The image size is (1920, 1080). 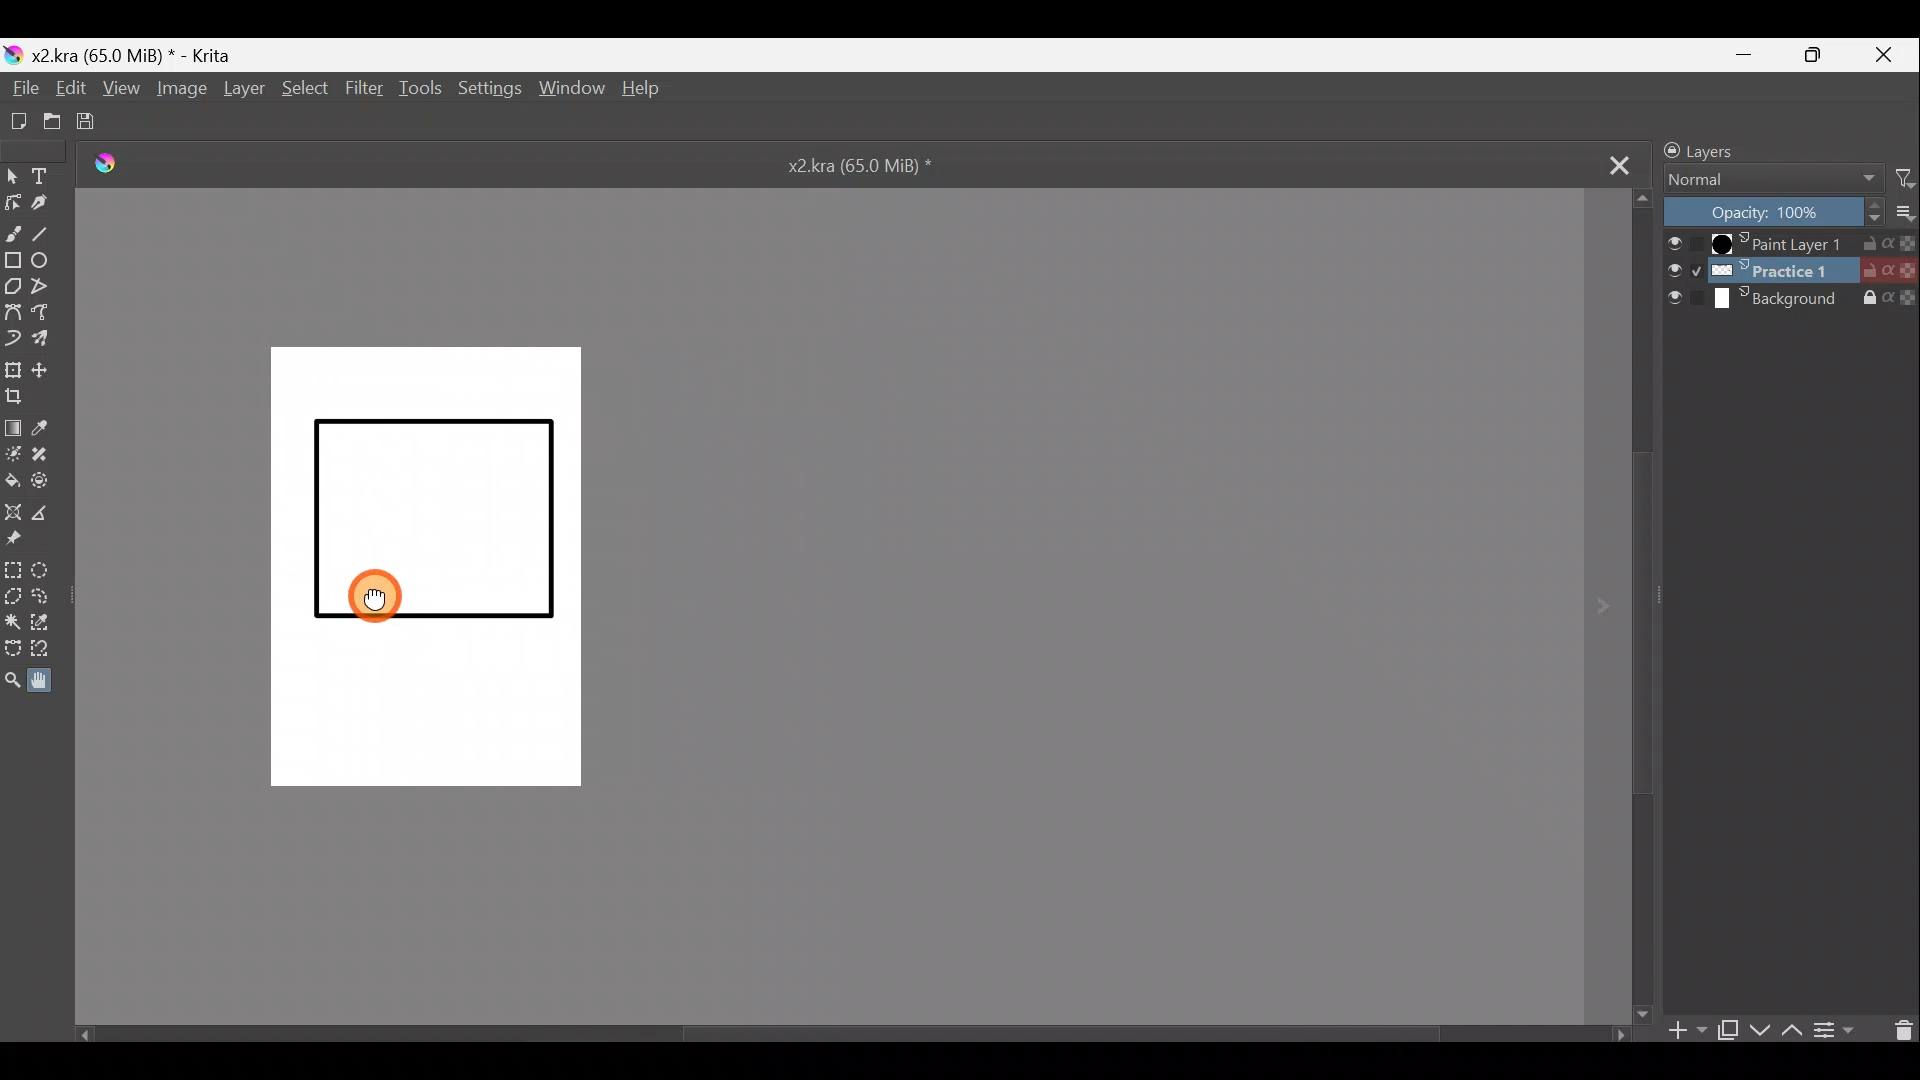 I want to click on Tools, so click(x=417, y=93).